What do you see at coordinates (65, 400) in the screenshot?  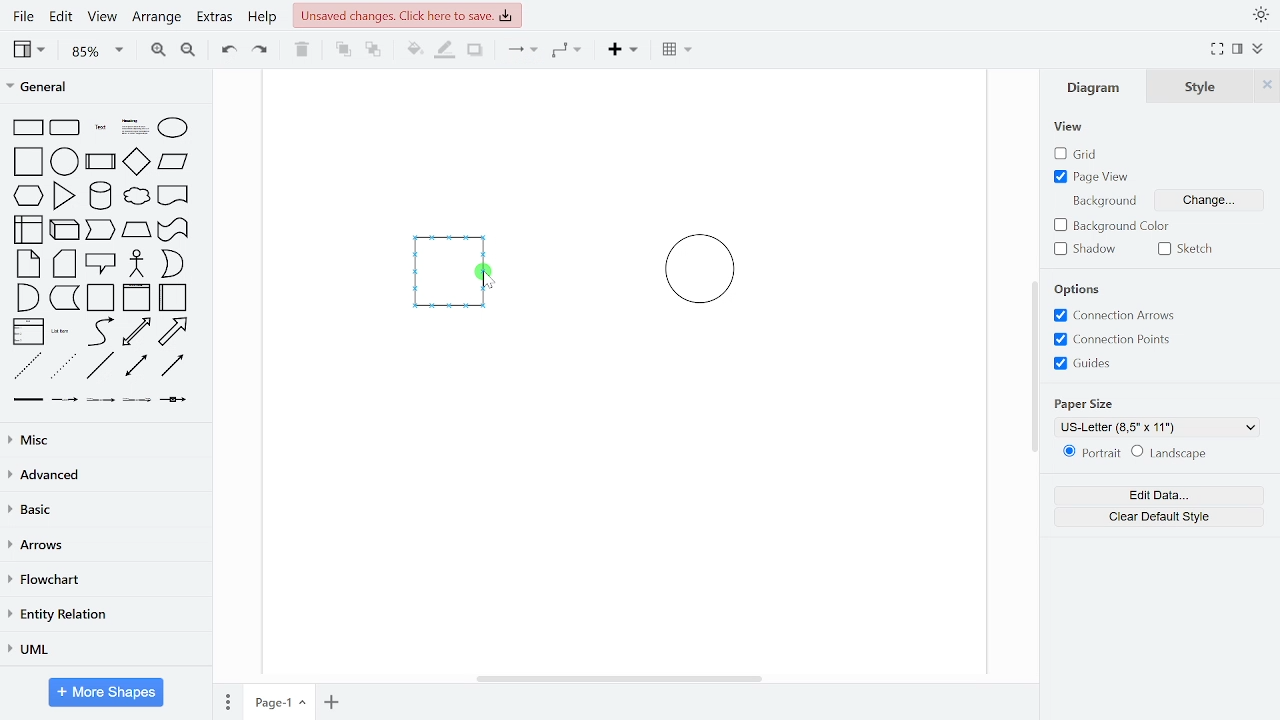 I see `connector with label` at bounding box center [65, 400].